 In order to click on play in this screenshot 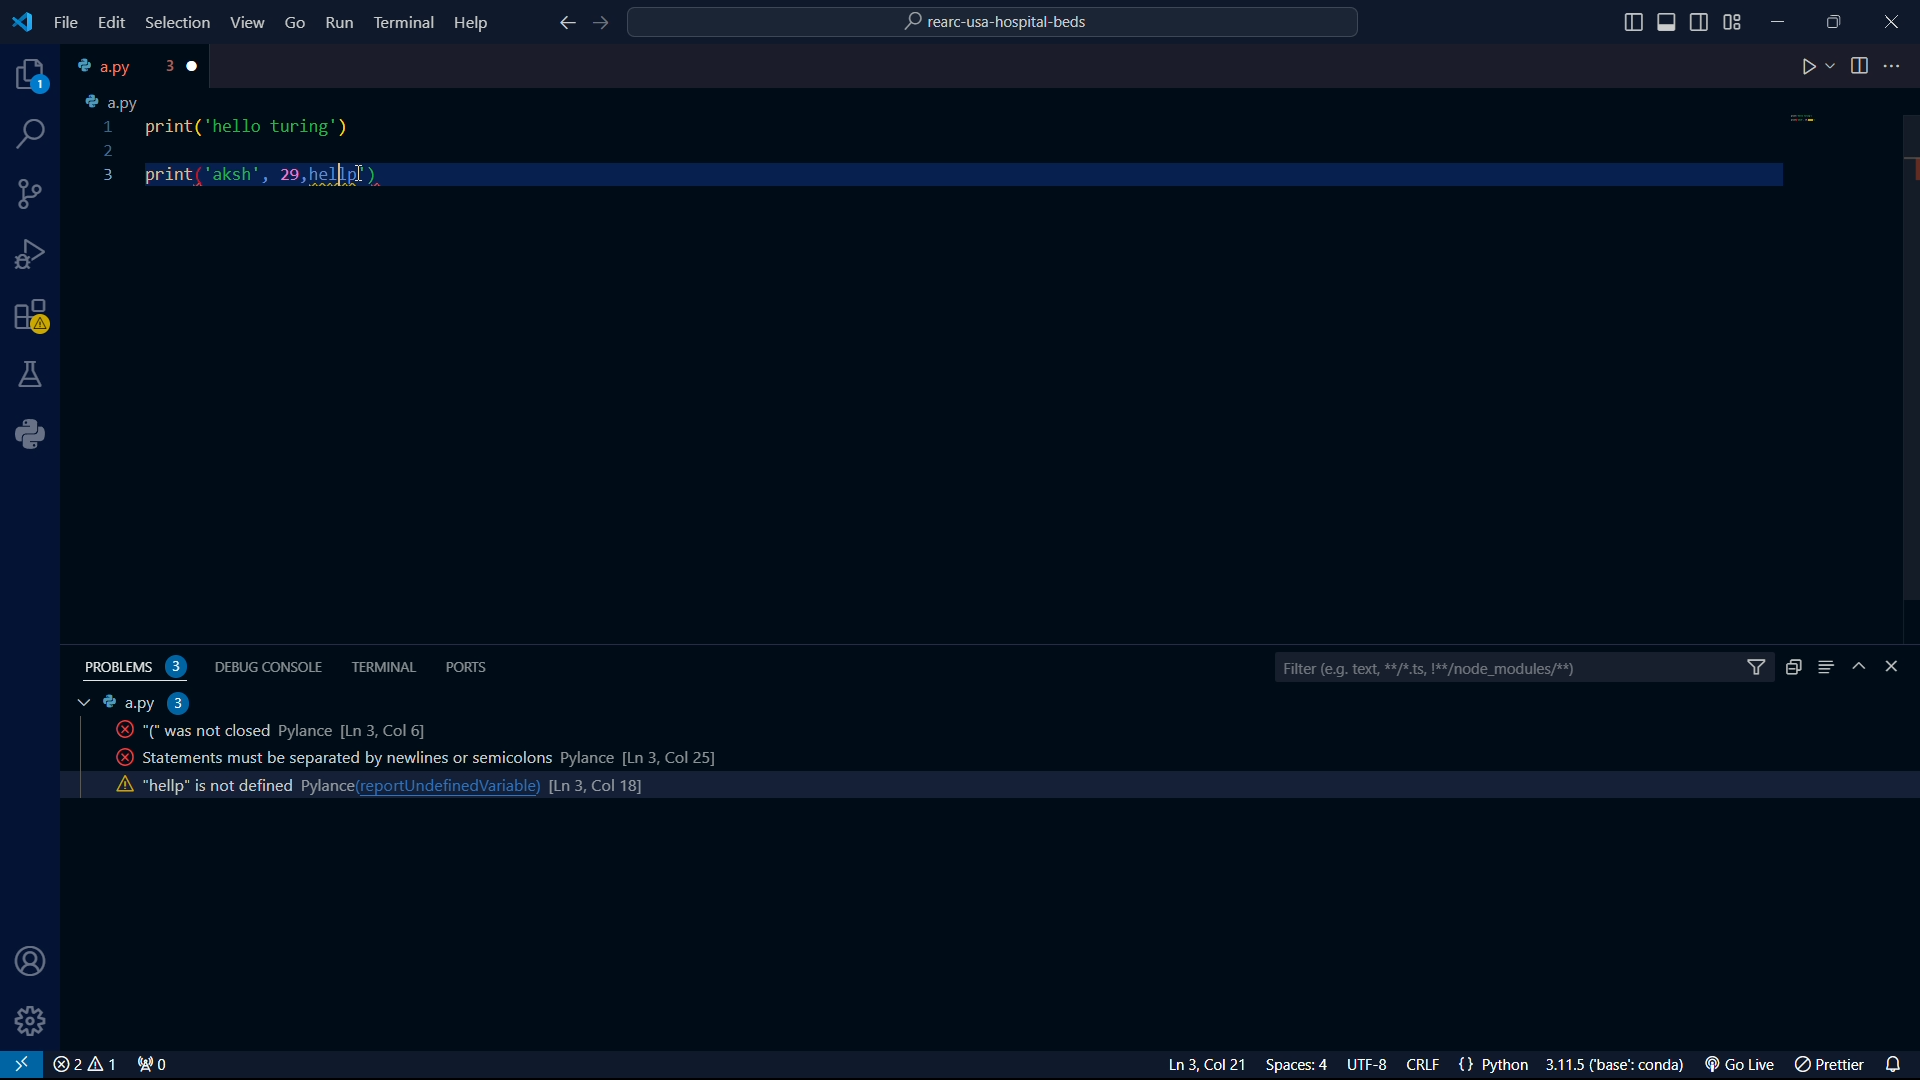, I will do `click(1817, 68)`.